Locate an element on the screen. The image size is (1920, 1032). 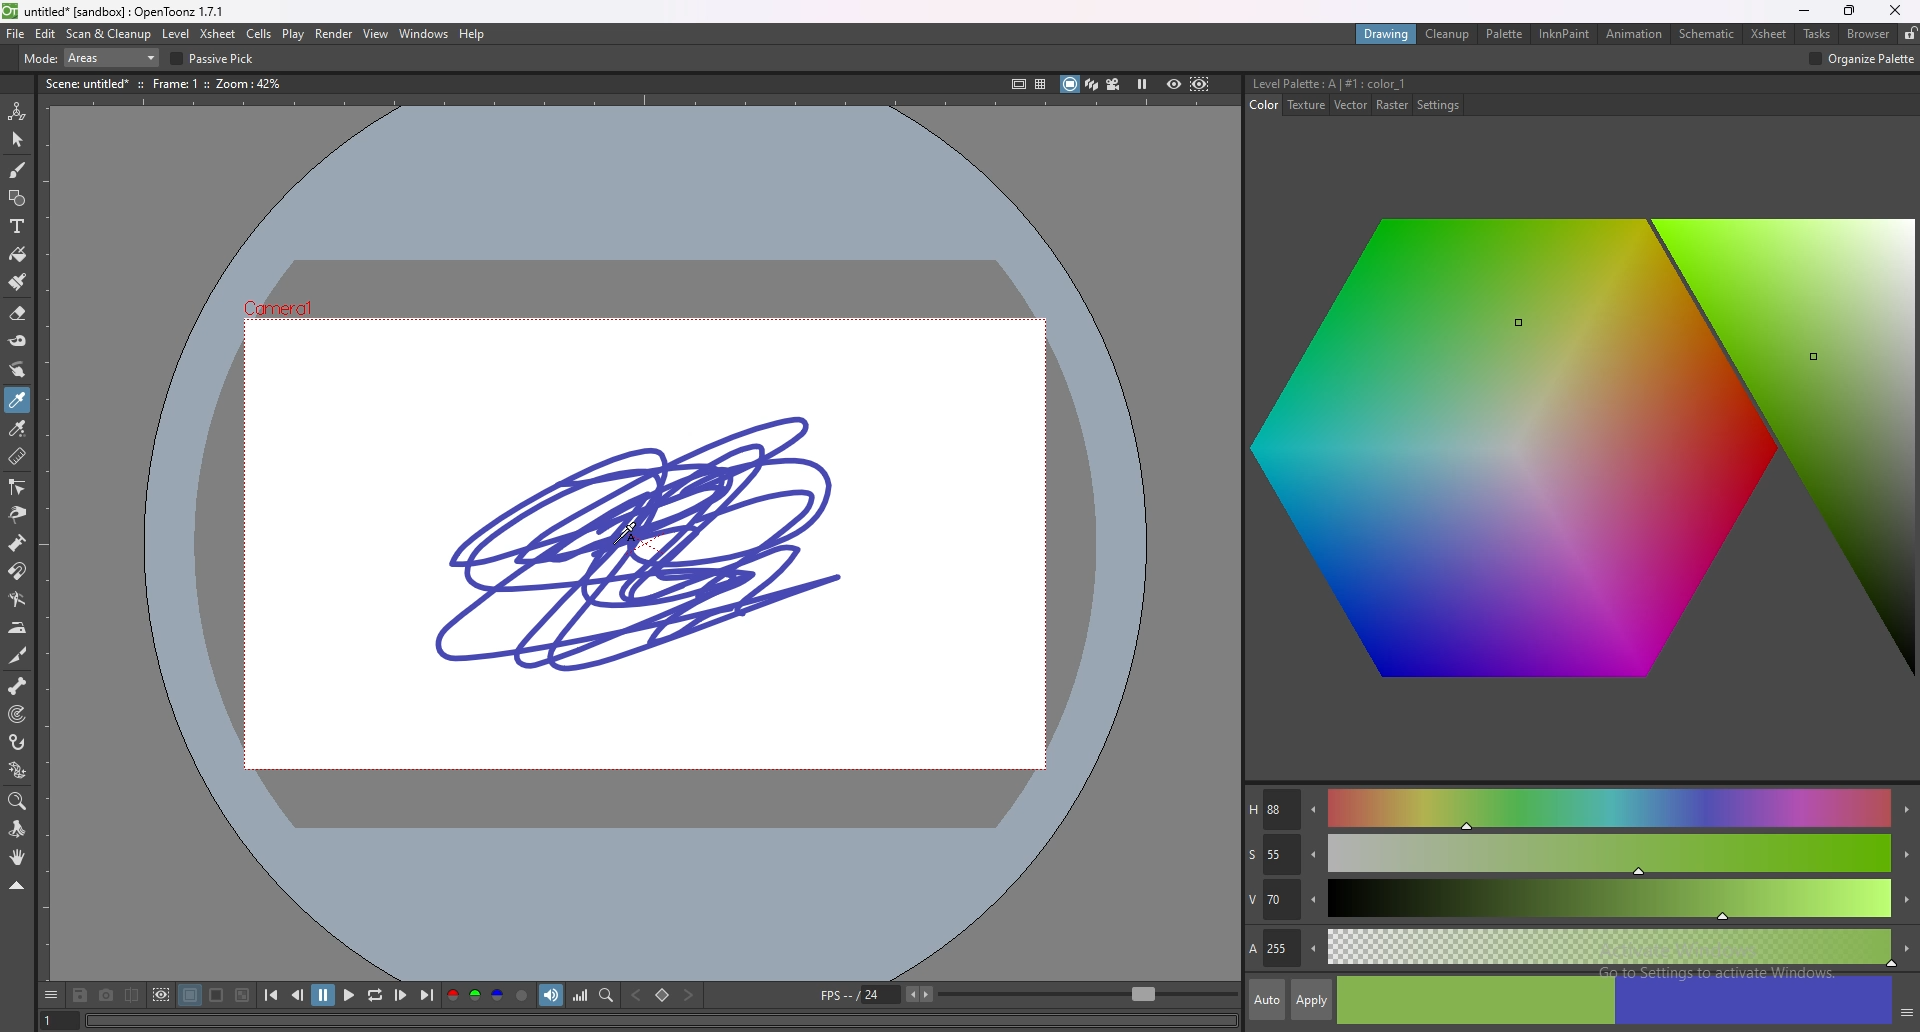
apply is located at coordinates (1313, 999).